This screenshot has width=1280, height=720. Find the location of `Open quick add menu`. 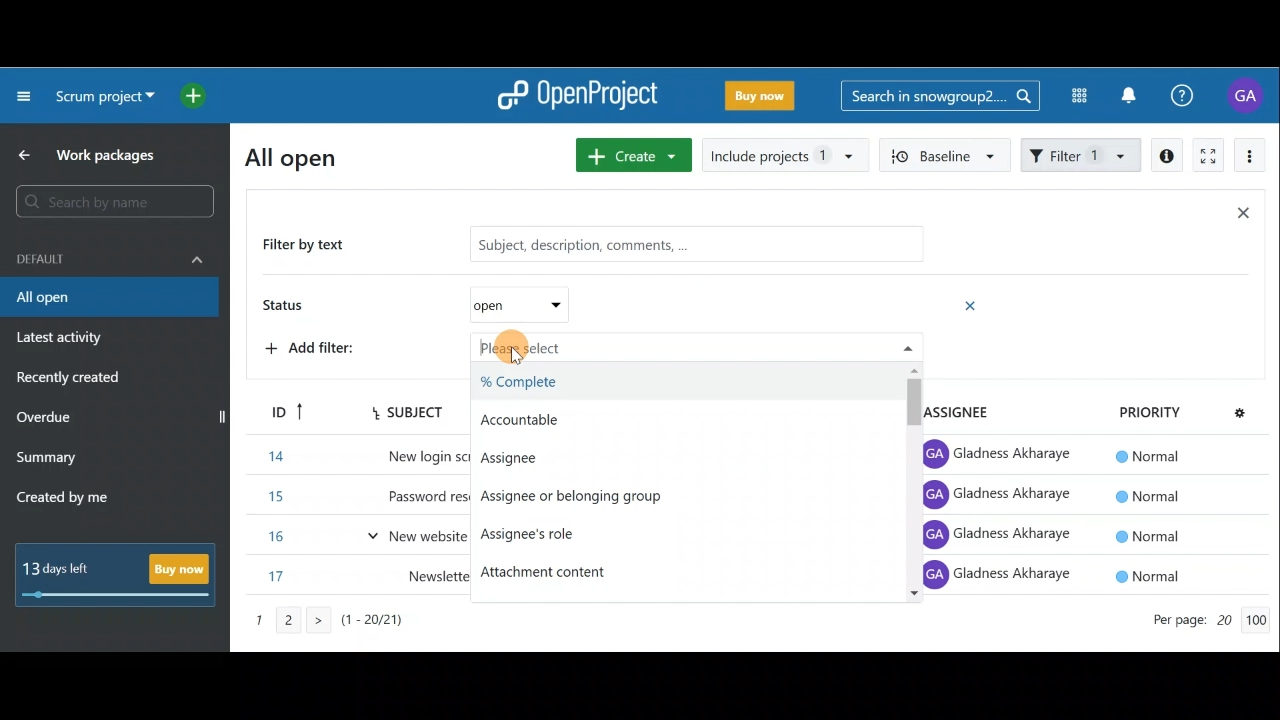

Open quick add menu is located at coordinates (197, 92).